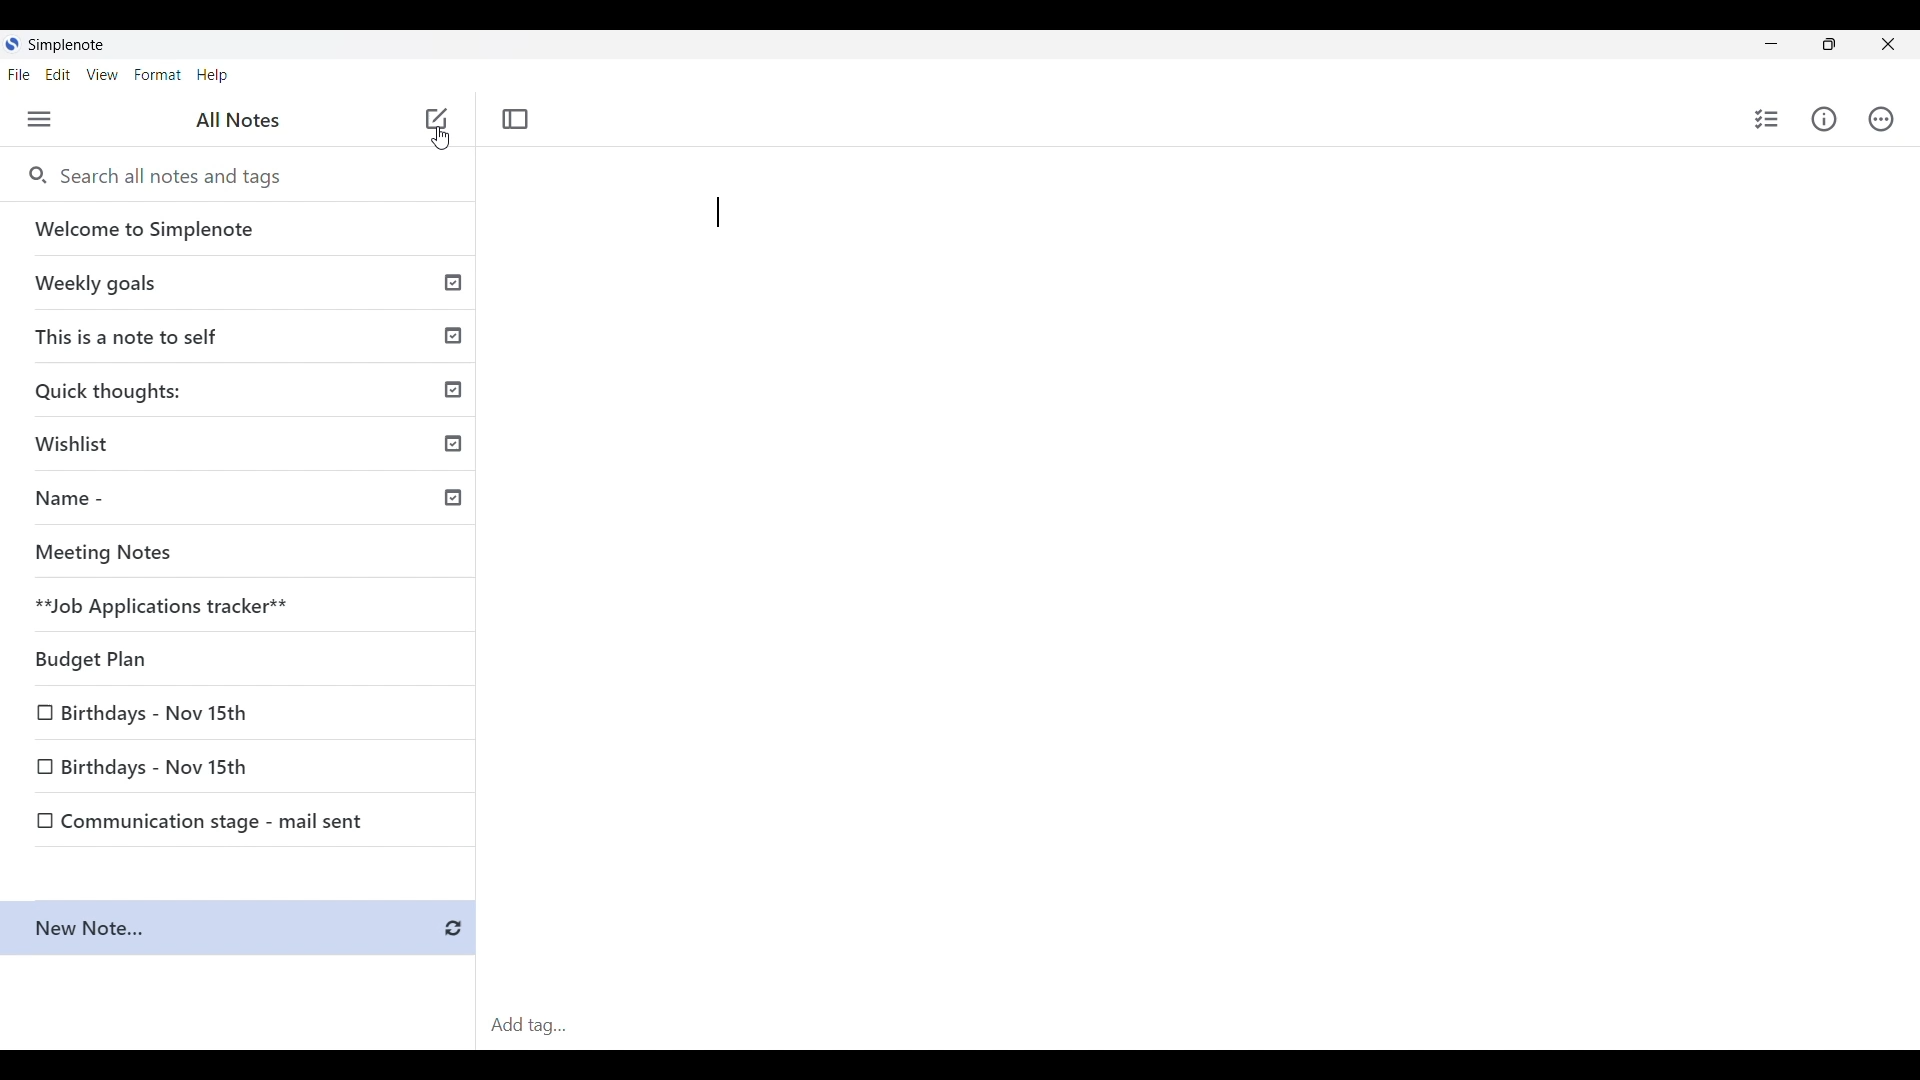 The width and height of the screenshot is (1920, 1080). What do you see at coordinates (443, 144) in the screenshot?
I see `Cursor` at bounding box center [443, 144].